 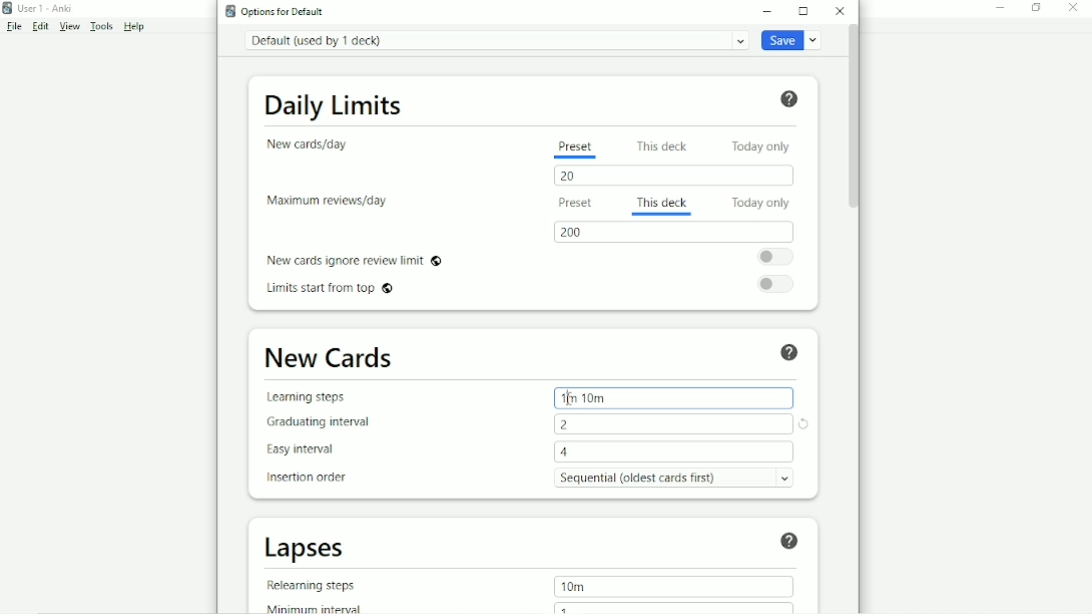 I want to click on Toggle on/off, so click(x=775, y=256).